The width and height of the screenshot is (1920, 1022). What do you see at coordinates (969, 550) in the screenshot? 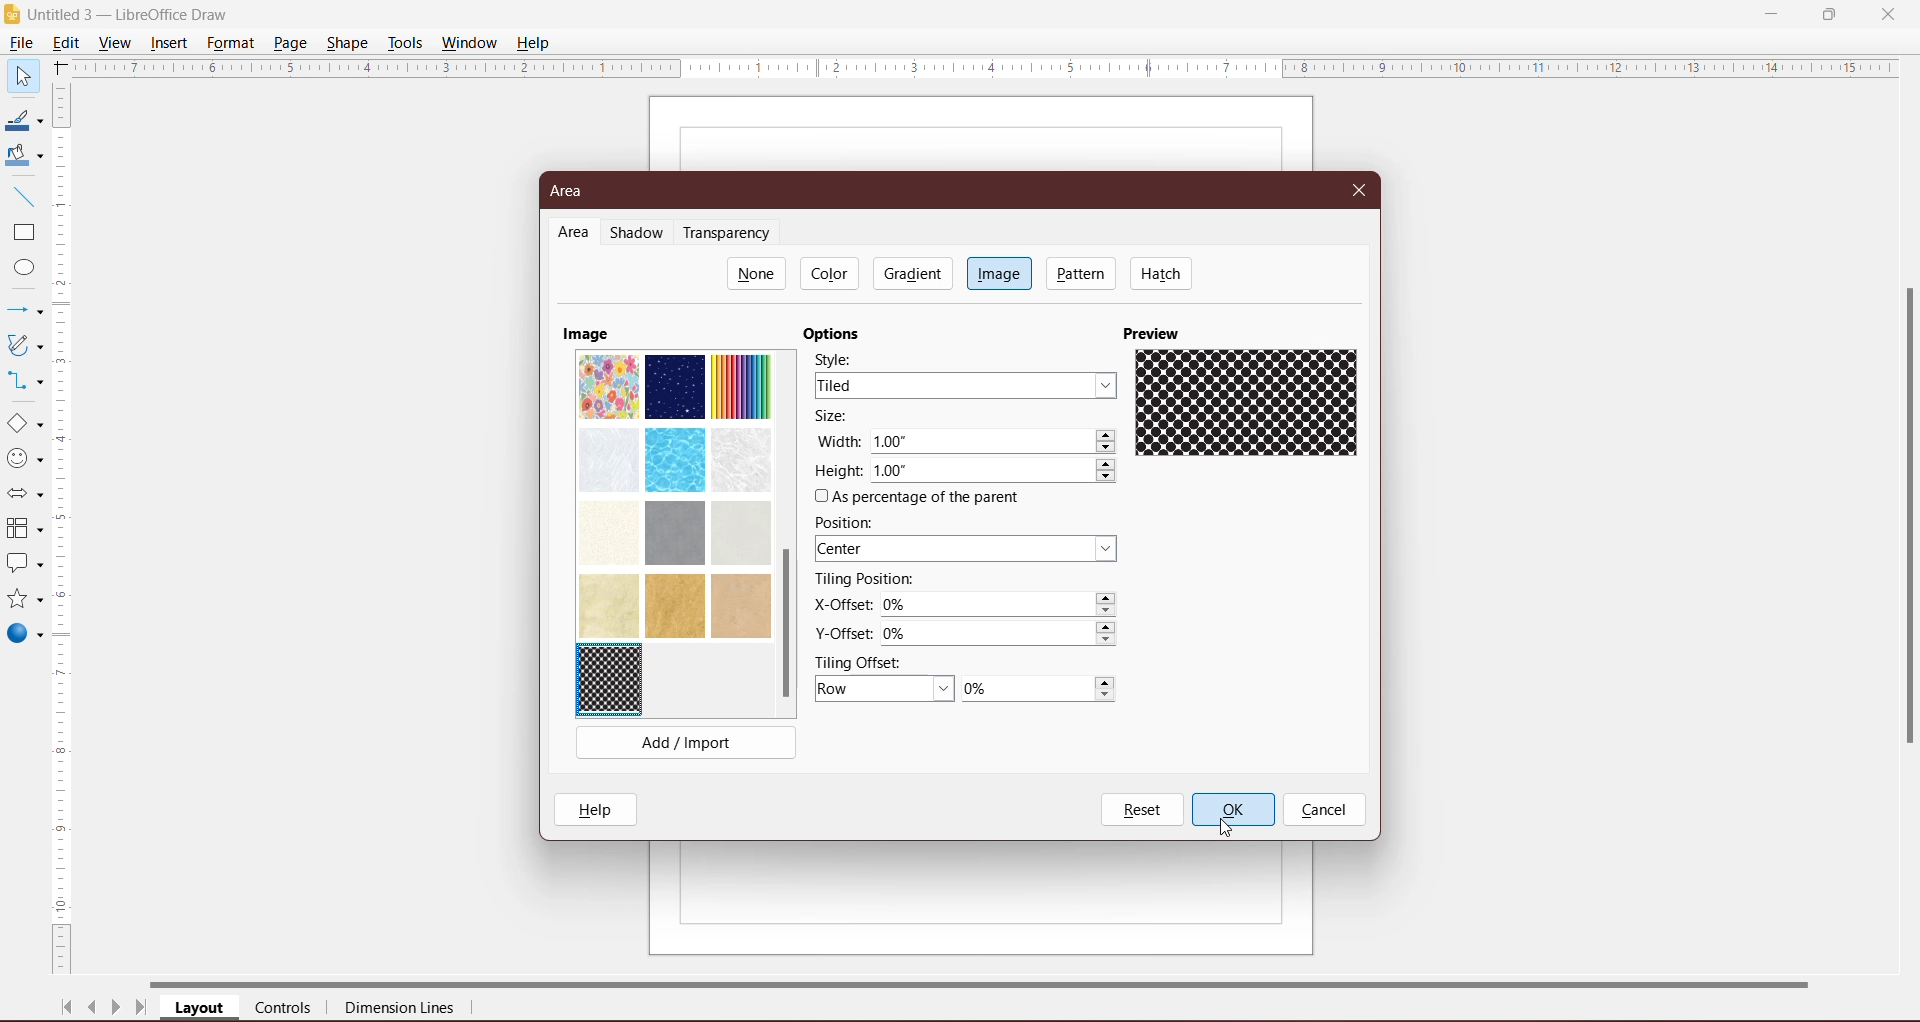
I see `Select the position` at bounding box center [969, 550].